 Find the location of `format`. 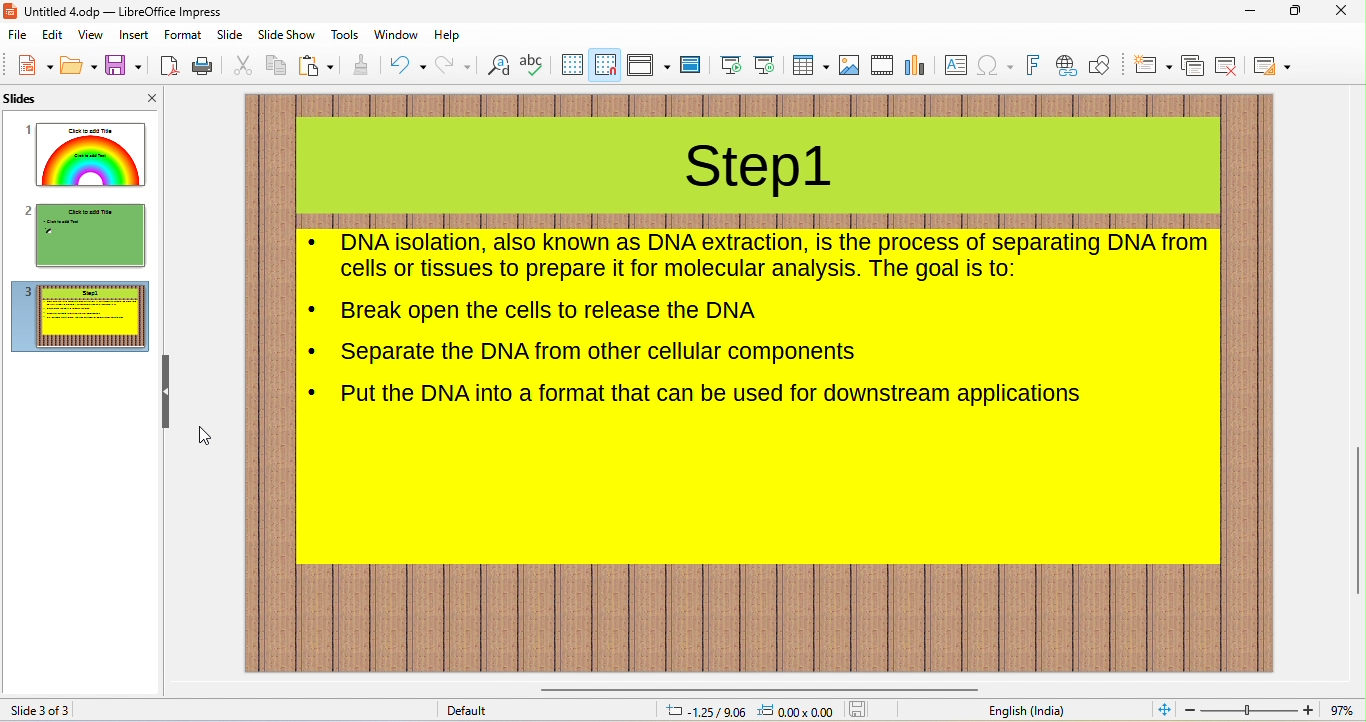

format is located at coordinates (184, 36).